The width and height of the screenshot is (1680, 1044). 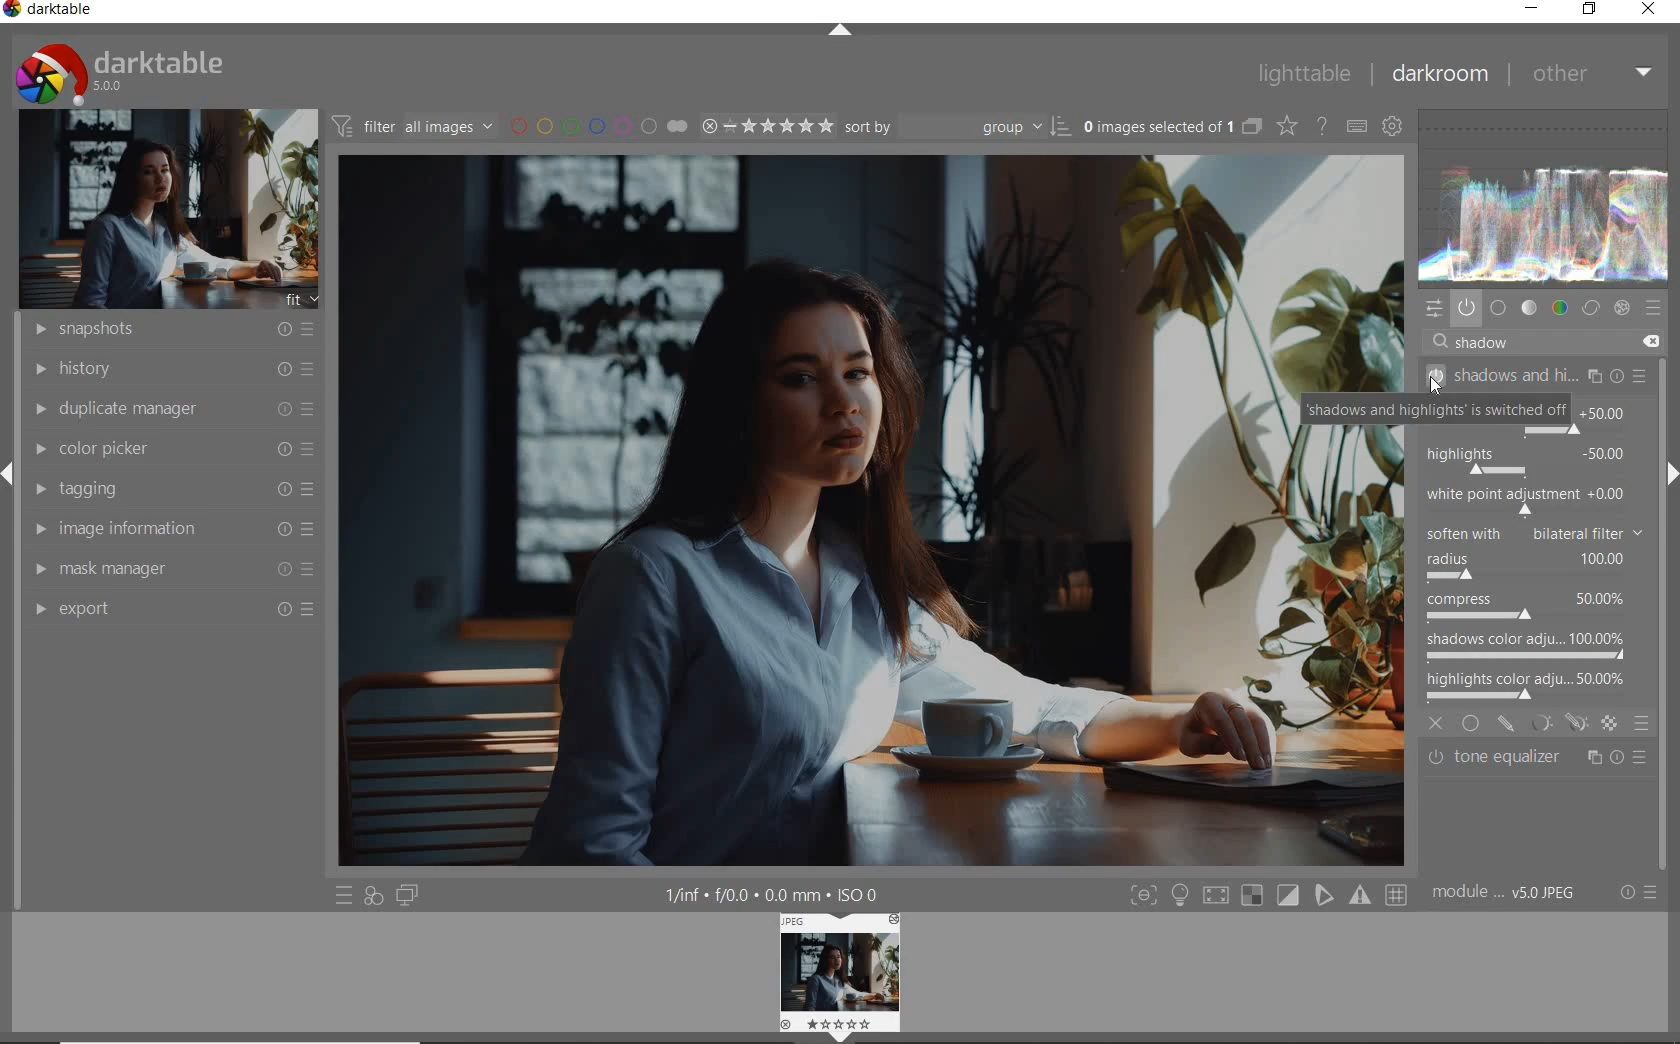 I want to click on effect, so click(x=1624, y=308).